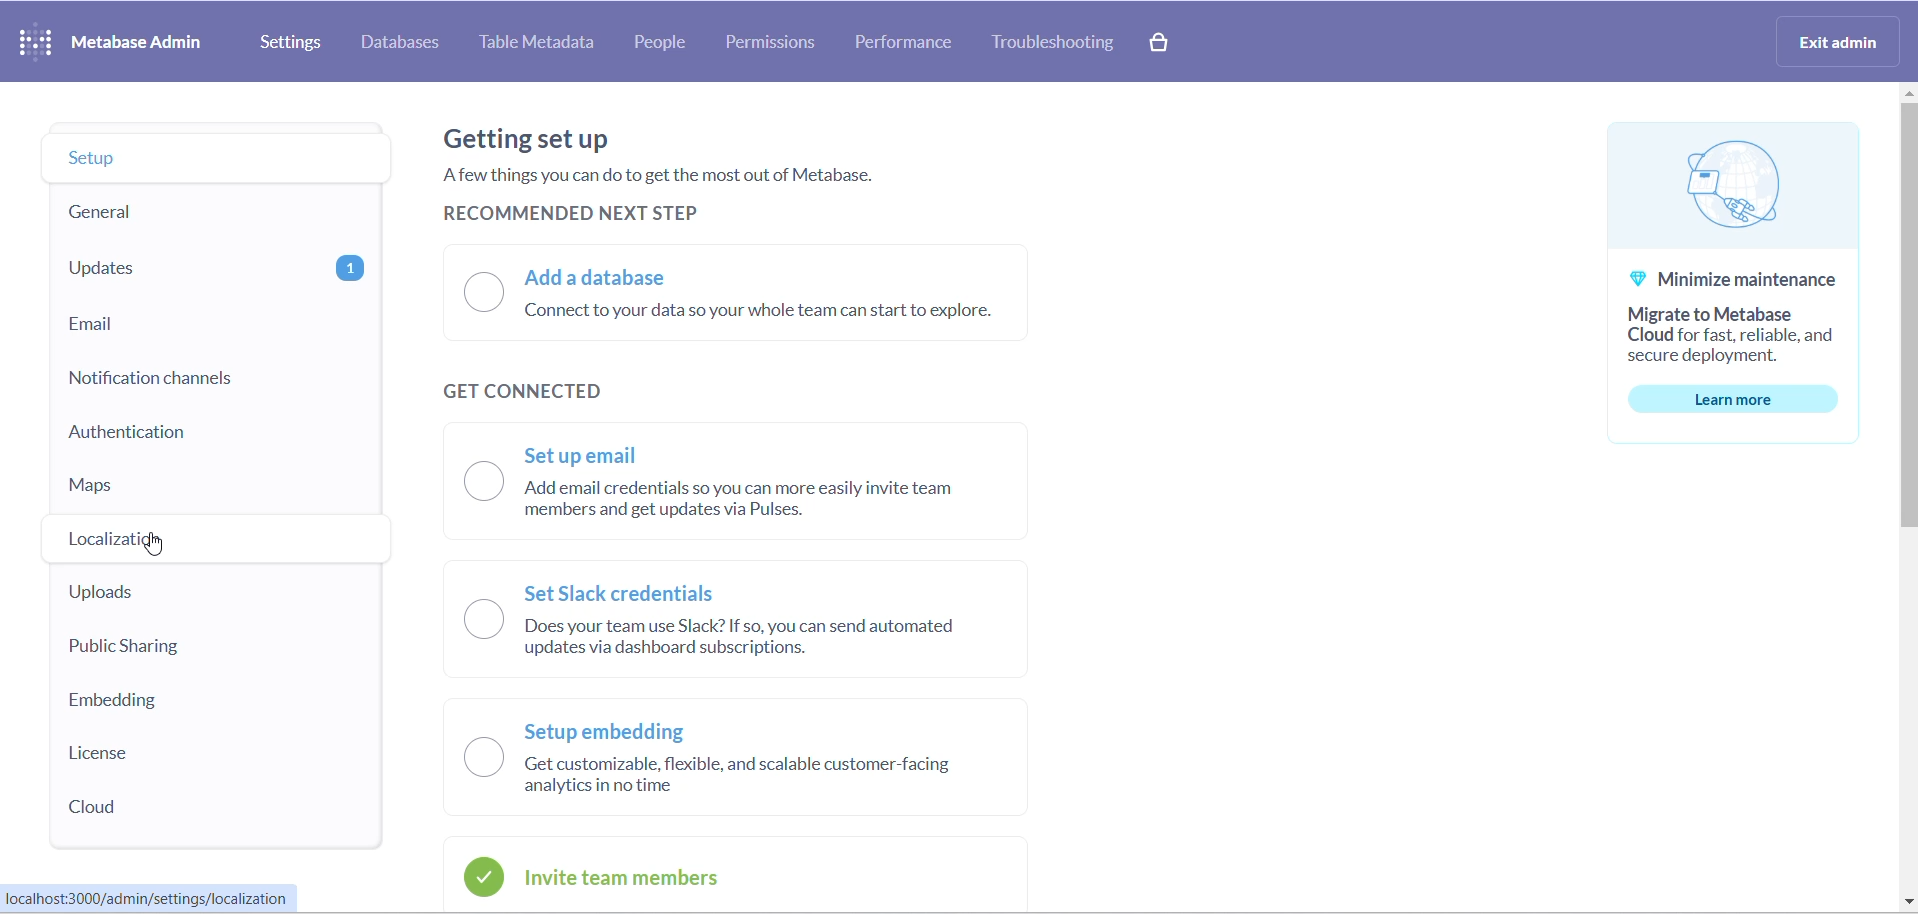  Describe the element at coordinates (212, 492) in the screenshot. I see `MAPS` at that location.